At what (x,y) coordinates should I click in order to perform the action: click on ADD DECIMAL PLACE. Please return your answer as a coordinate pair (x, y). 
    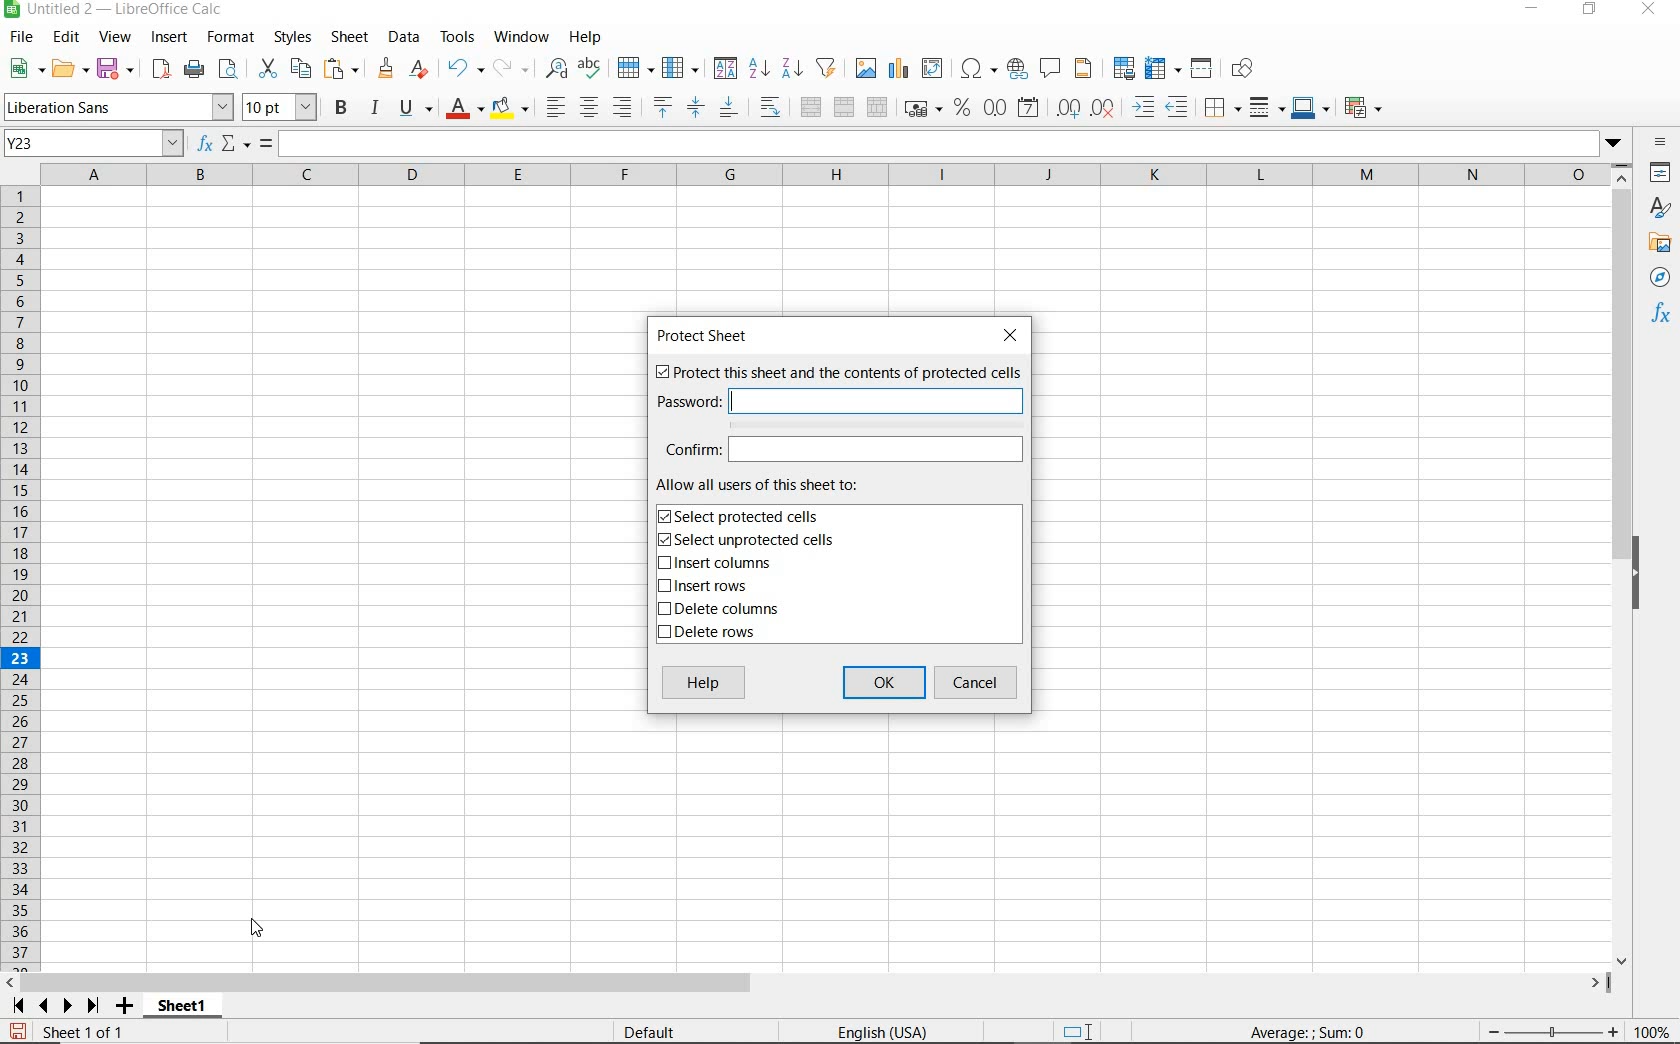
    Looking at the image, I should click on (1067, 107).